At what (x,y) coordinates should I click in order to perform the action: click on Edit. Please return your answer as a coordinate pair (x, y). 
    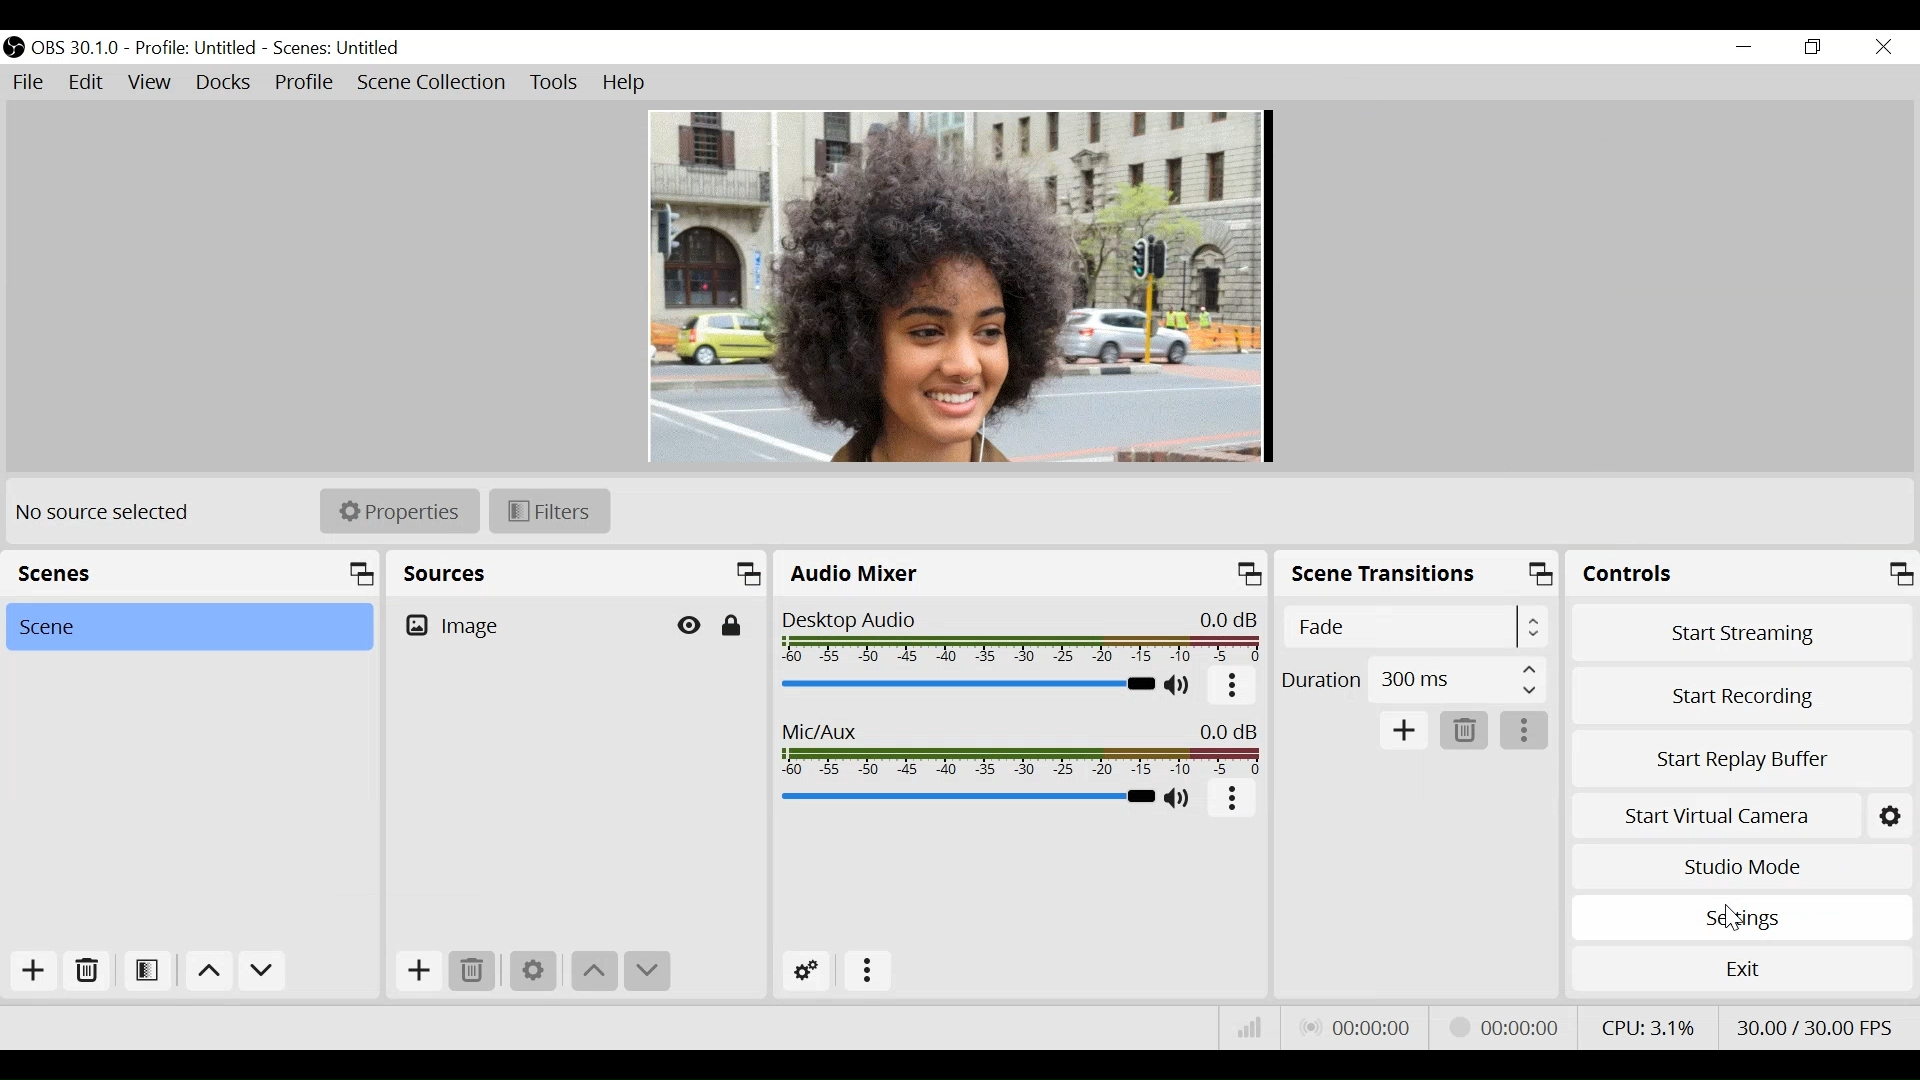
    Looking at the image, I should click on (87, 83).